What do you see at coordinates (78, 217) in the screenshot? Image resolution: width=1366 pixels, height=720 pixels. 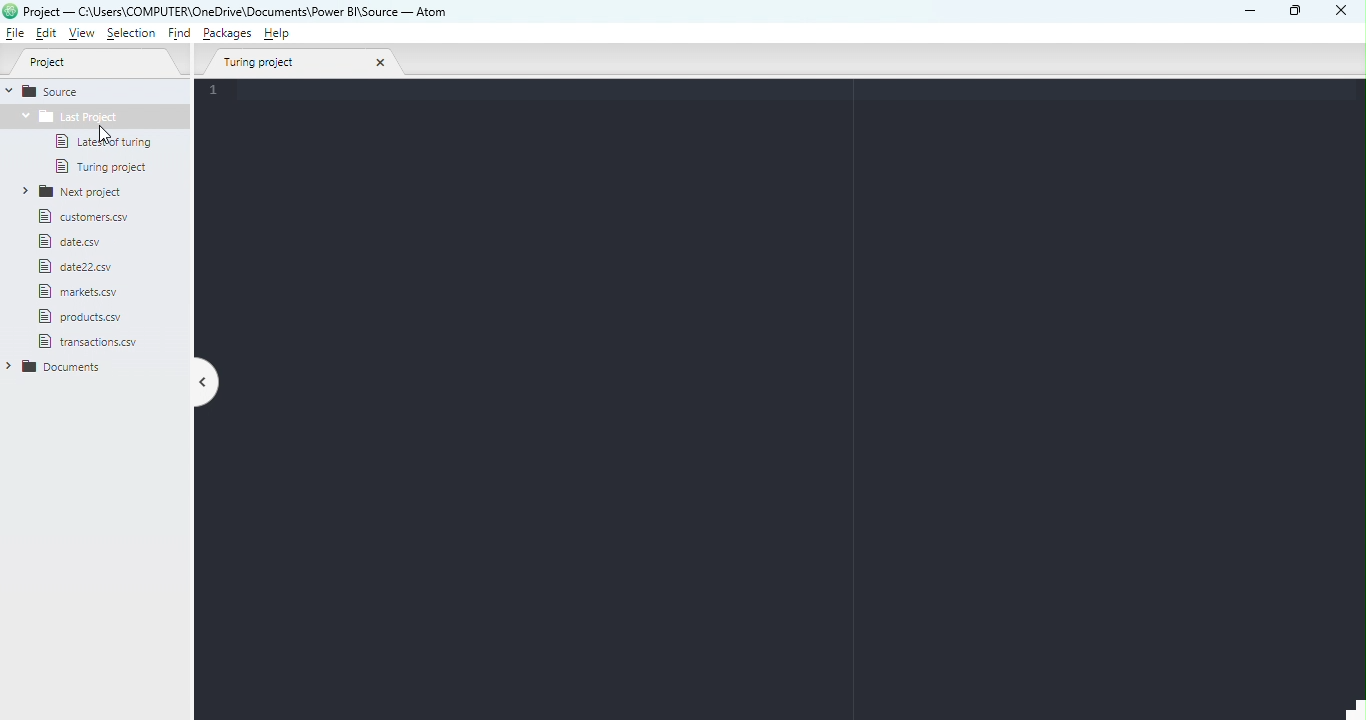 I see `file` at bounding box center [78, 217].